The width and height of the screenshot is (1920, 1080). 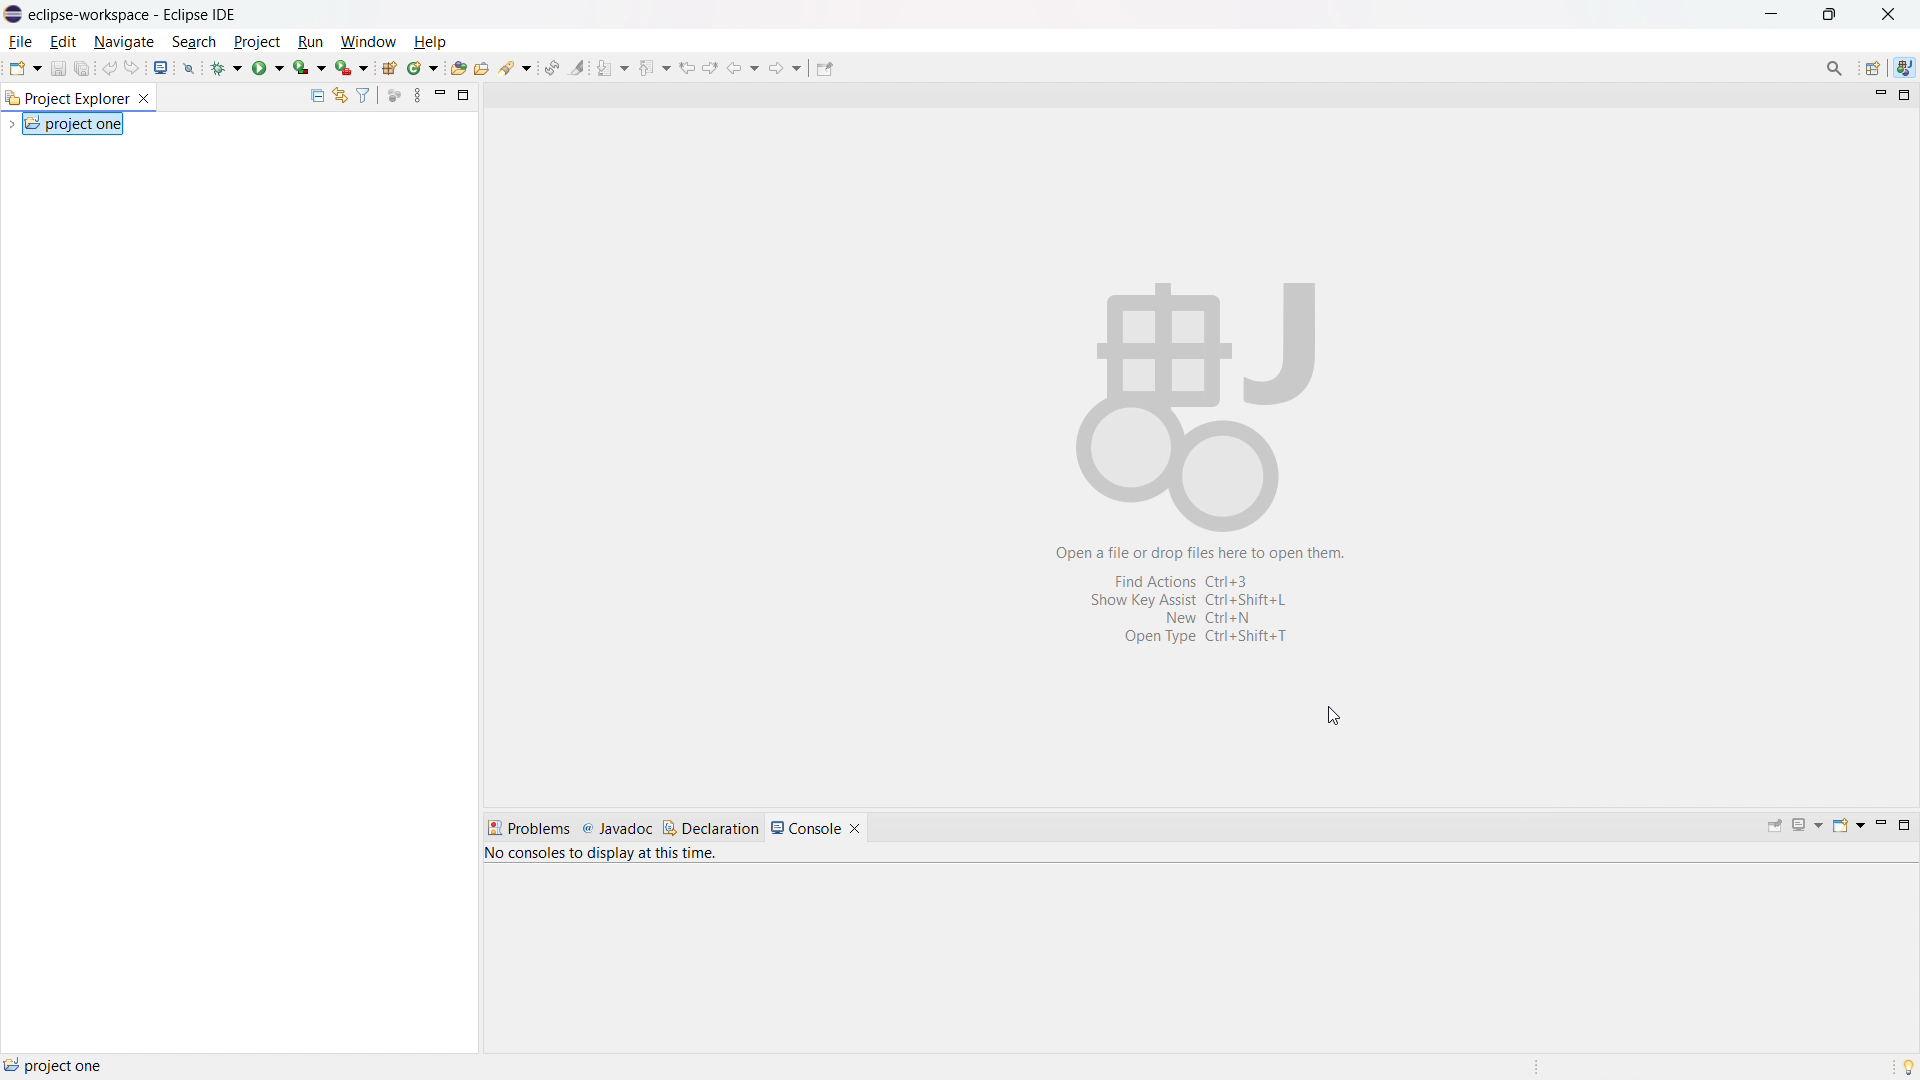 What do you see at coordinates (1198, 619) in the screenshot?
I see `new ctrl+N` at bounding box center [1198, 619].